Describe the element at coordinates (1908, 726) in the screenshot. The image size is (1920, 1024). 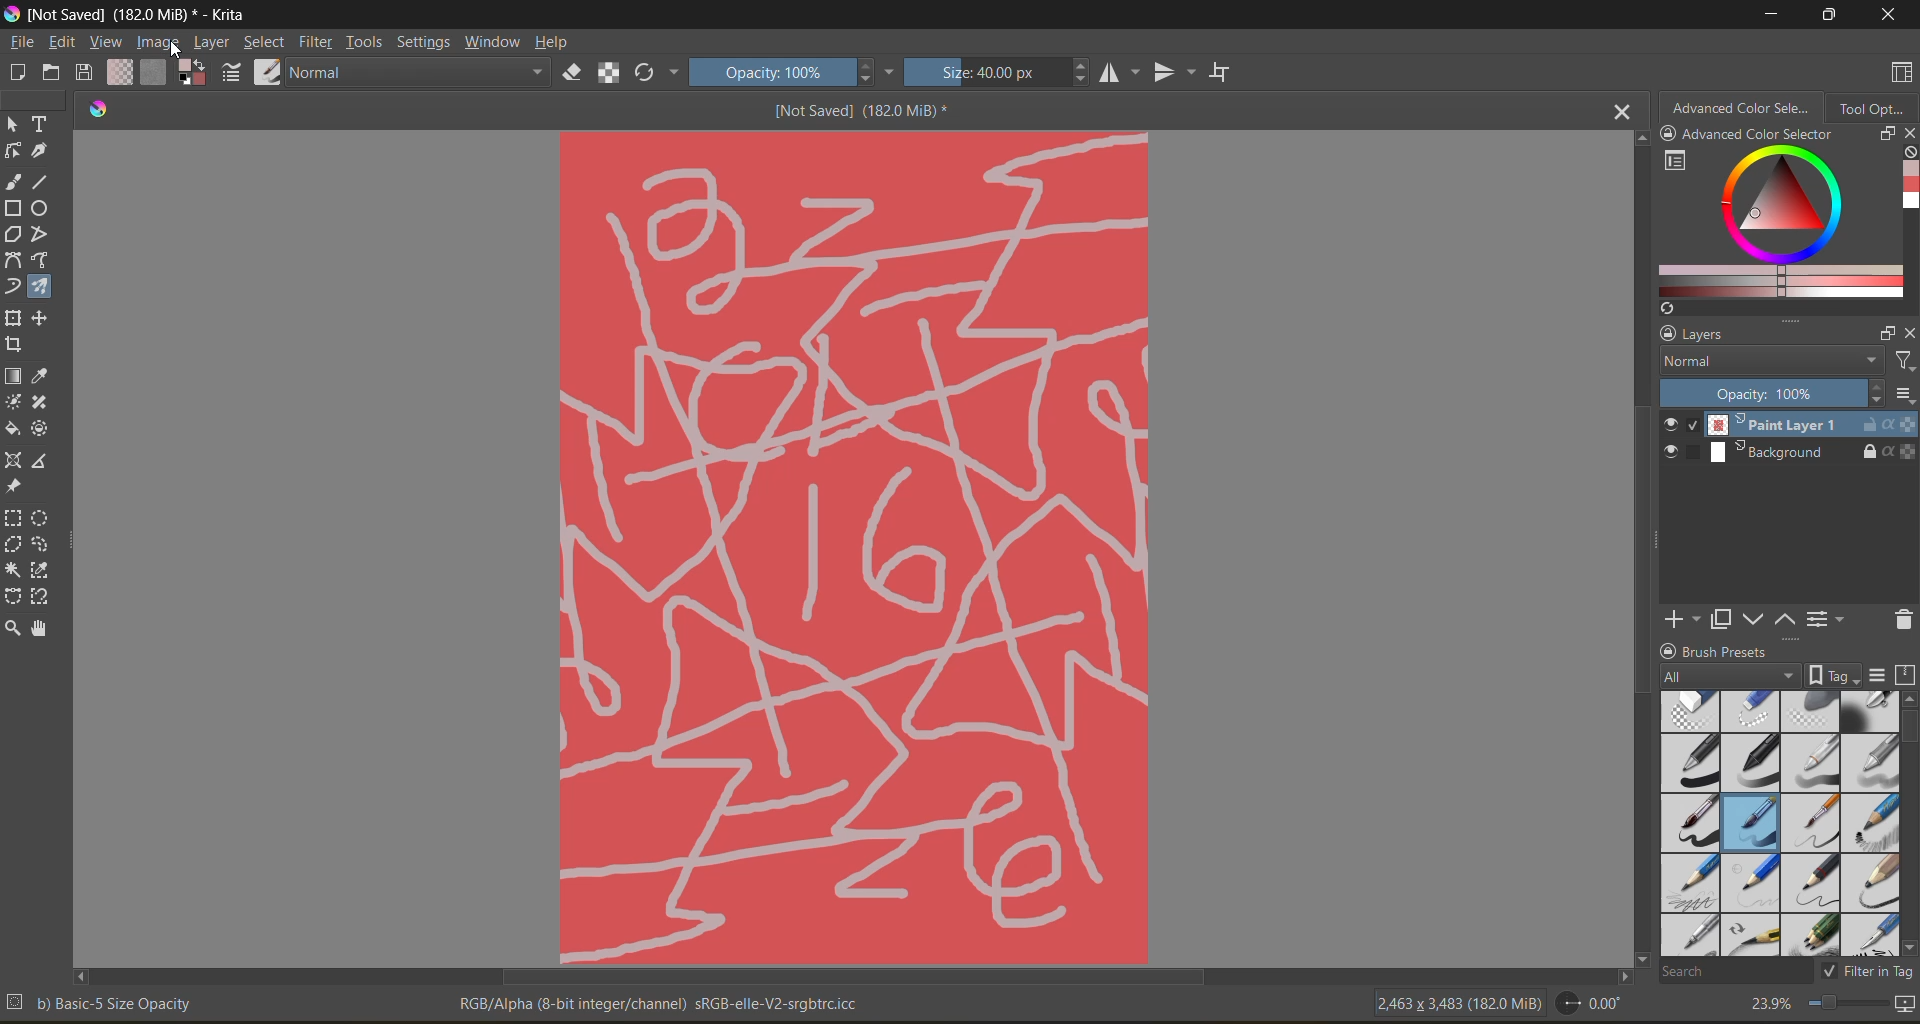
I see `vertical scroll bar` at that location.